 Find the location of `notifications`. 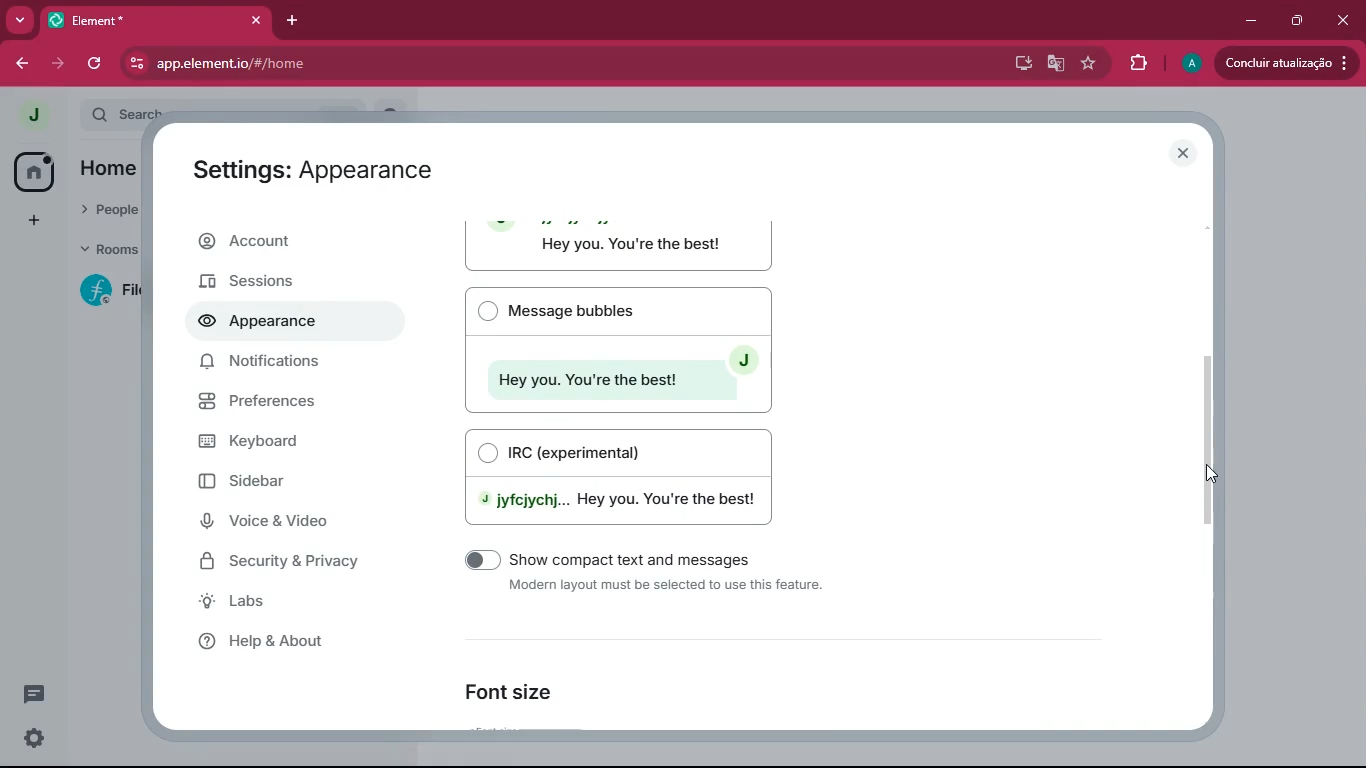

notifications is located at coordinates (267, 362).